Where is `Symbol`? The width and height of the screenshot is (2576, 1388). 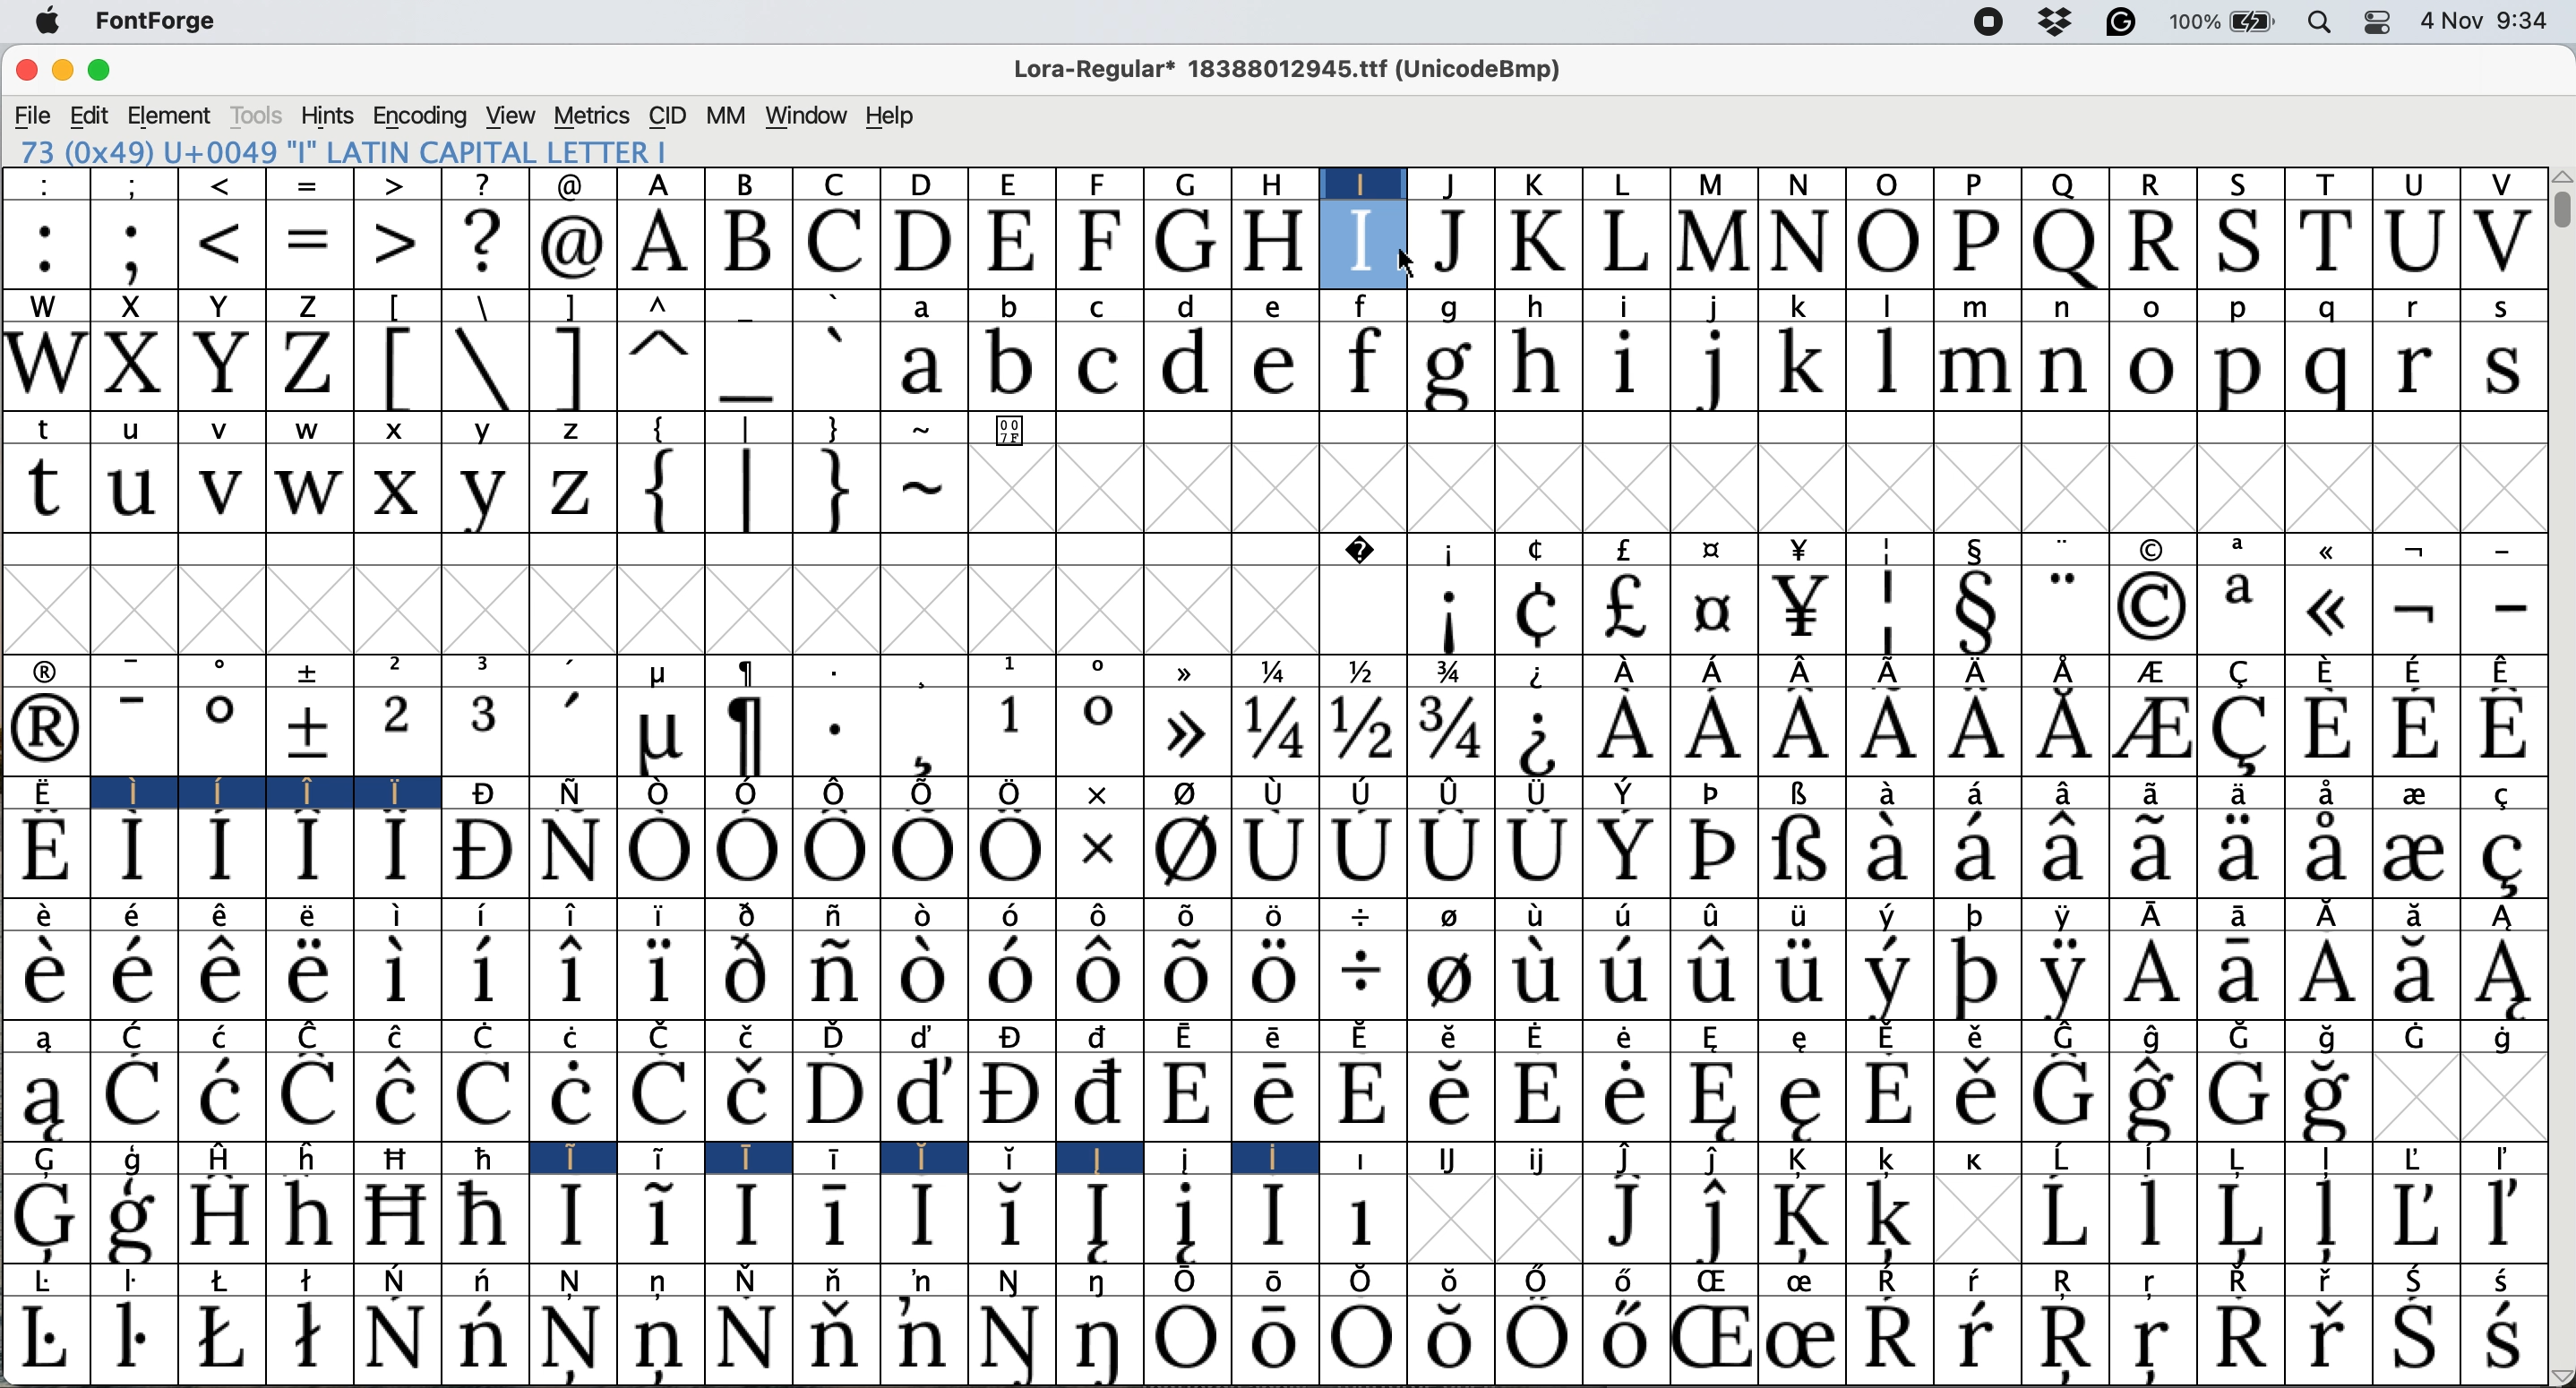 Symbol is located at coordinates (928, 1158).